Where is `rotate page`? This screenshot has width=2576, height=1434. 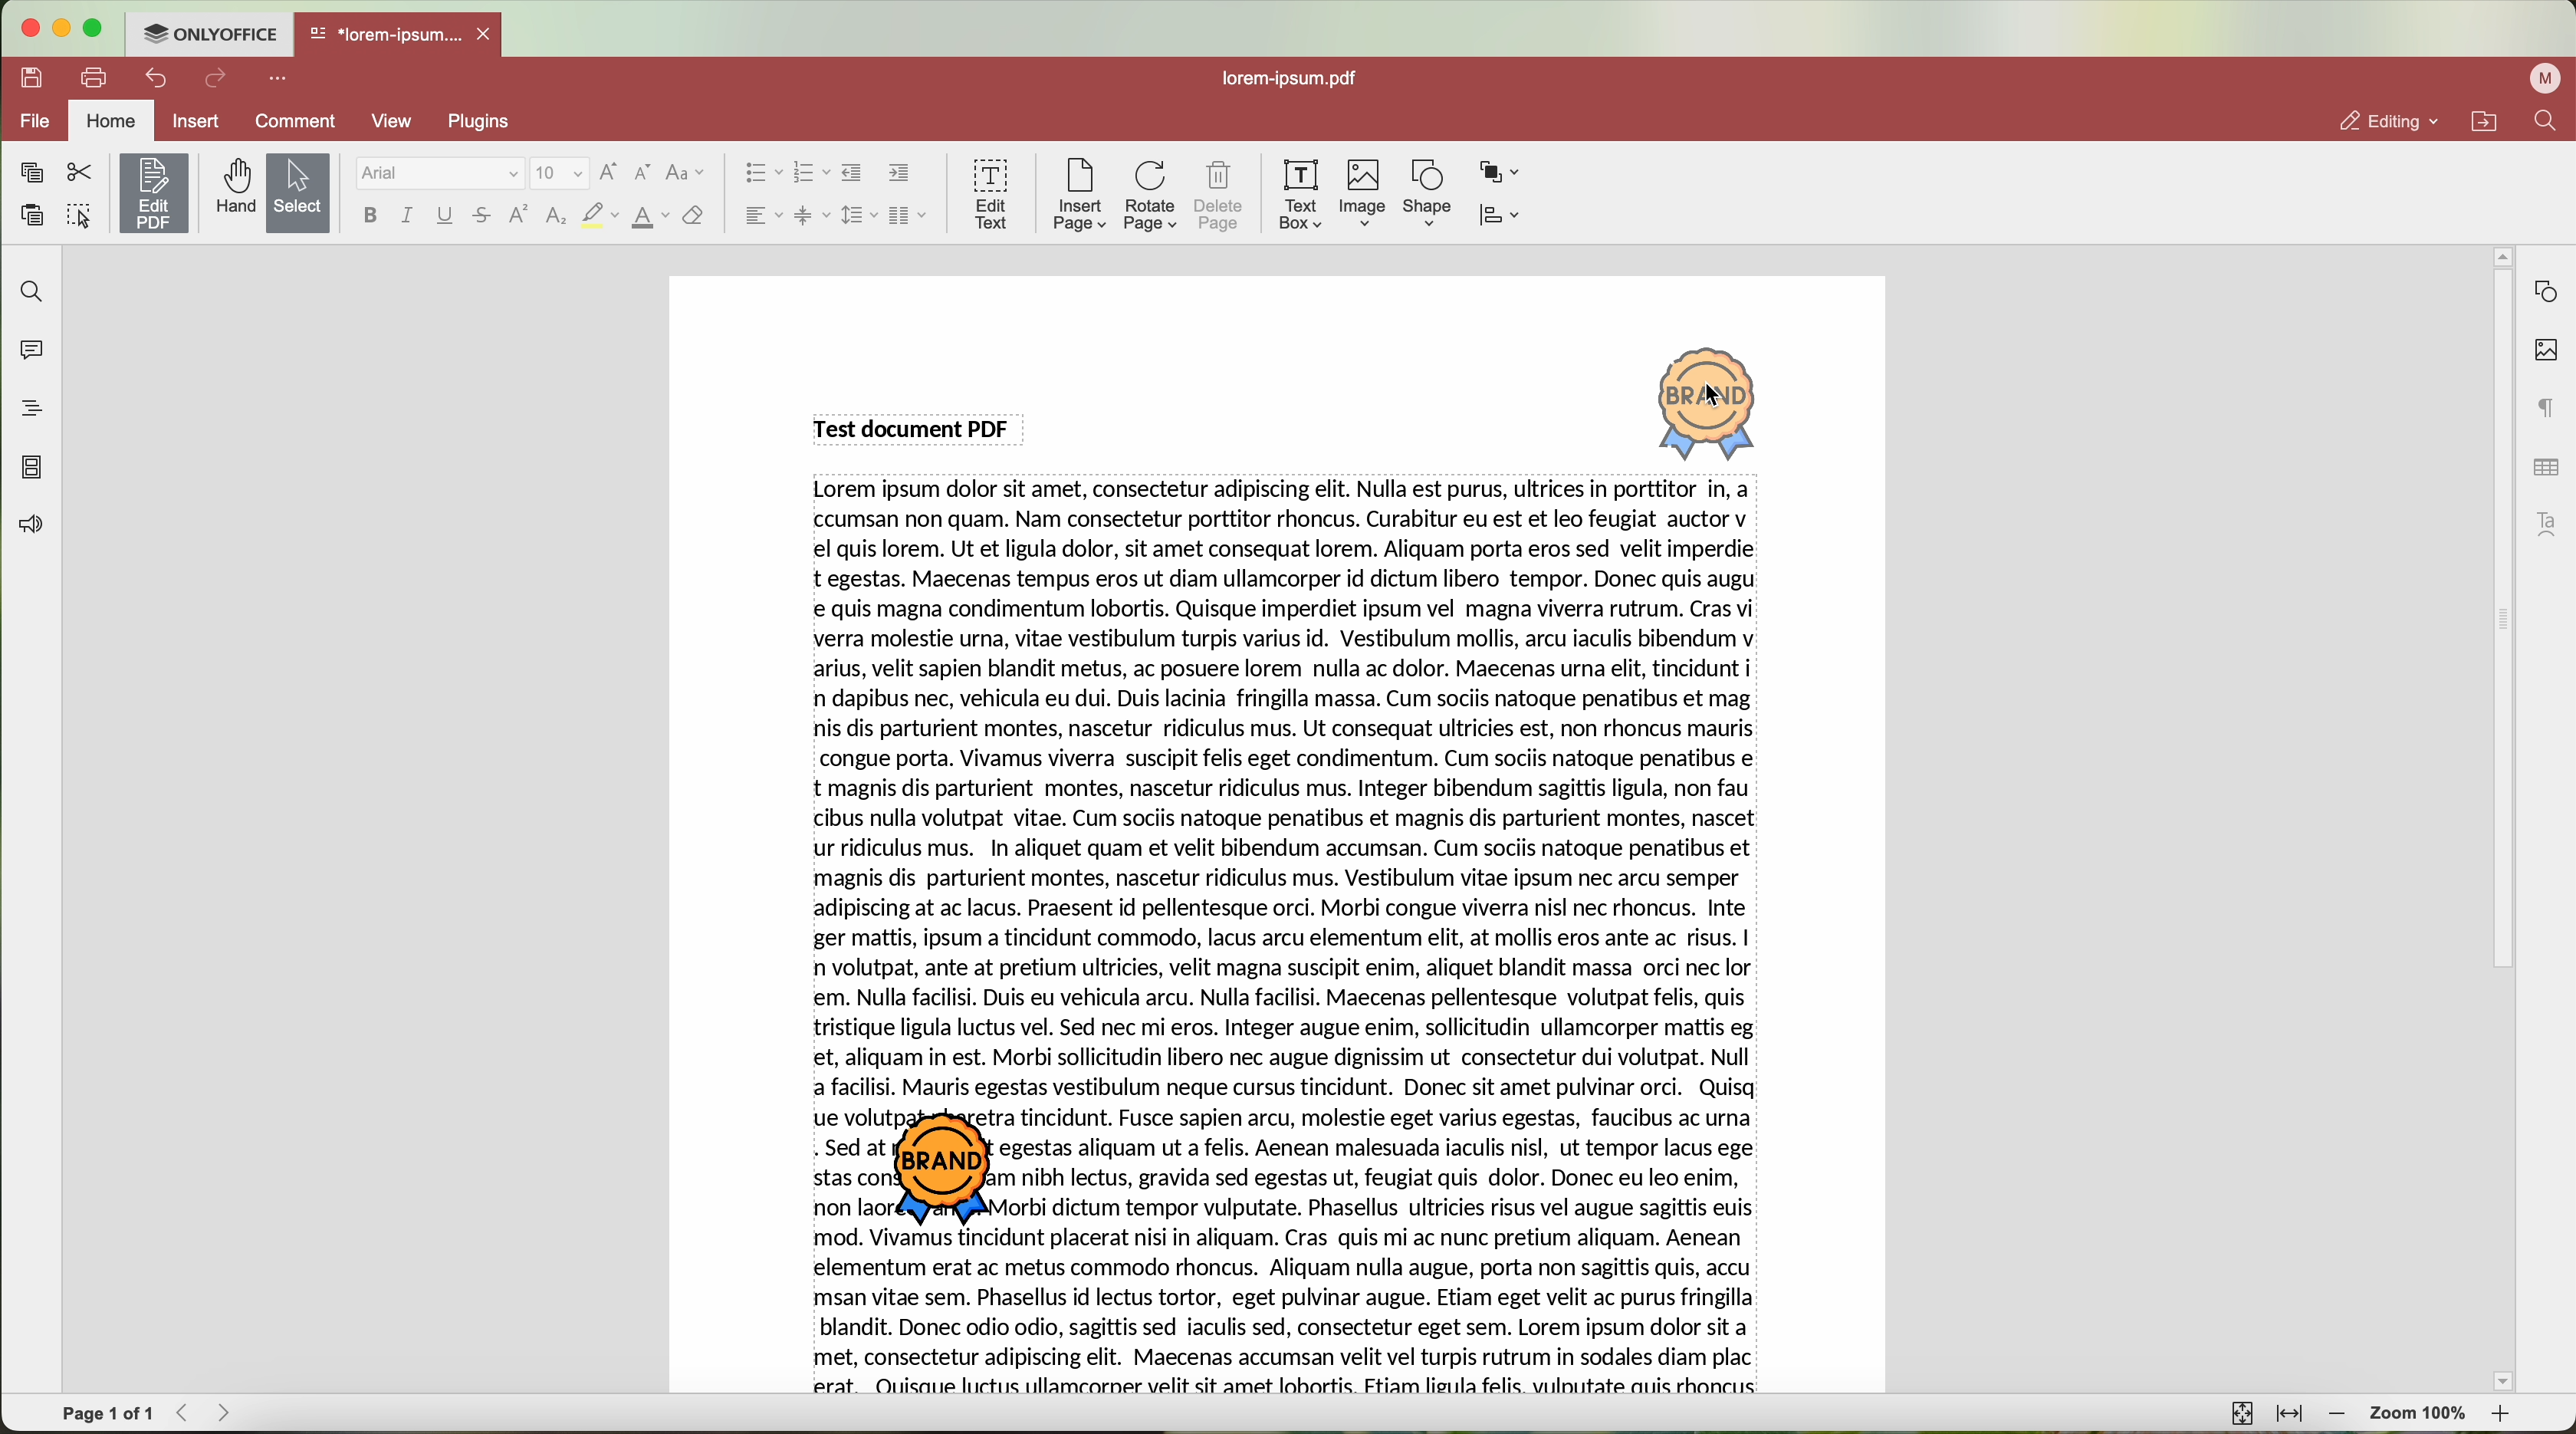
rotate page is located at coordinates (1151, 197).